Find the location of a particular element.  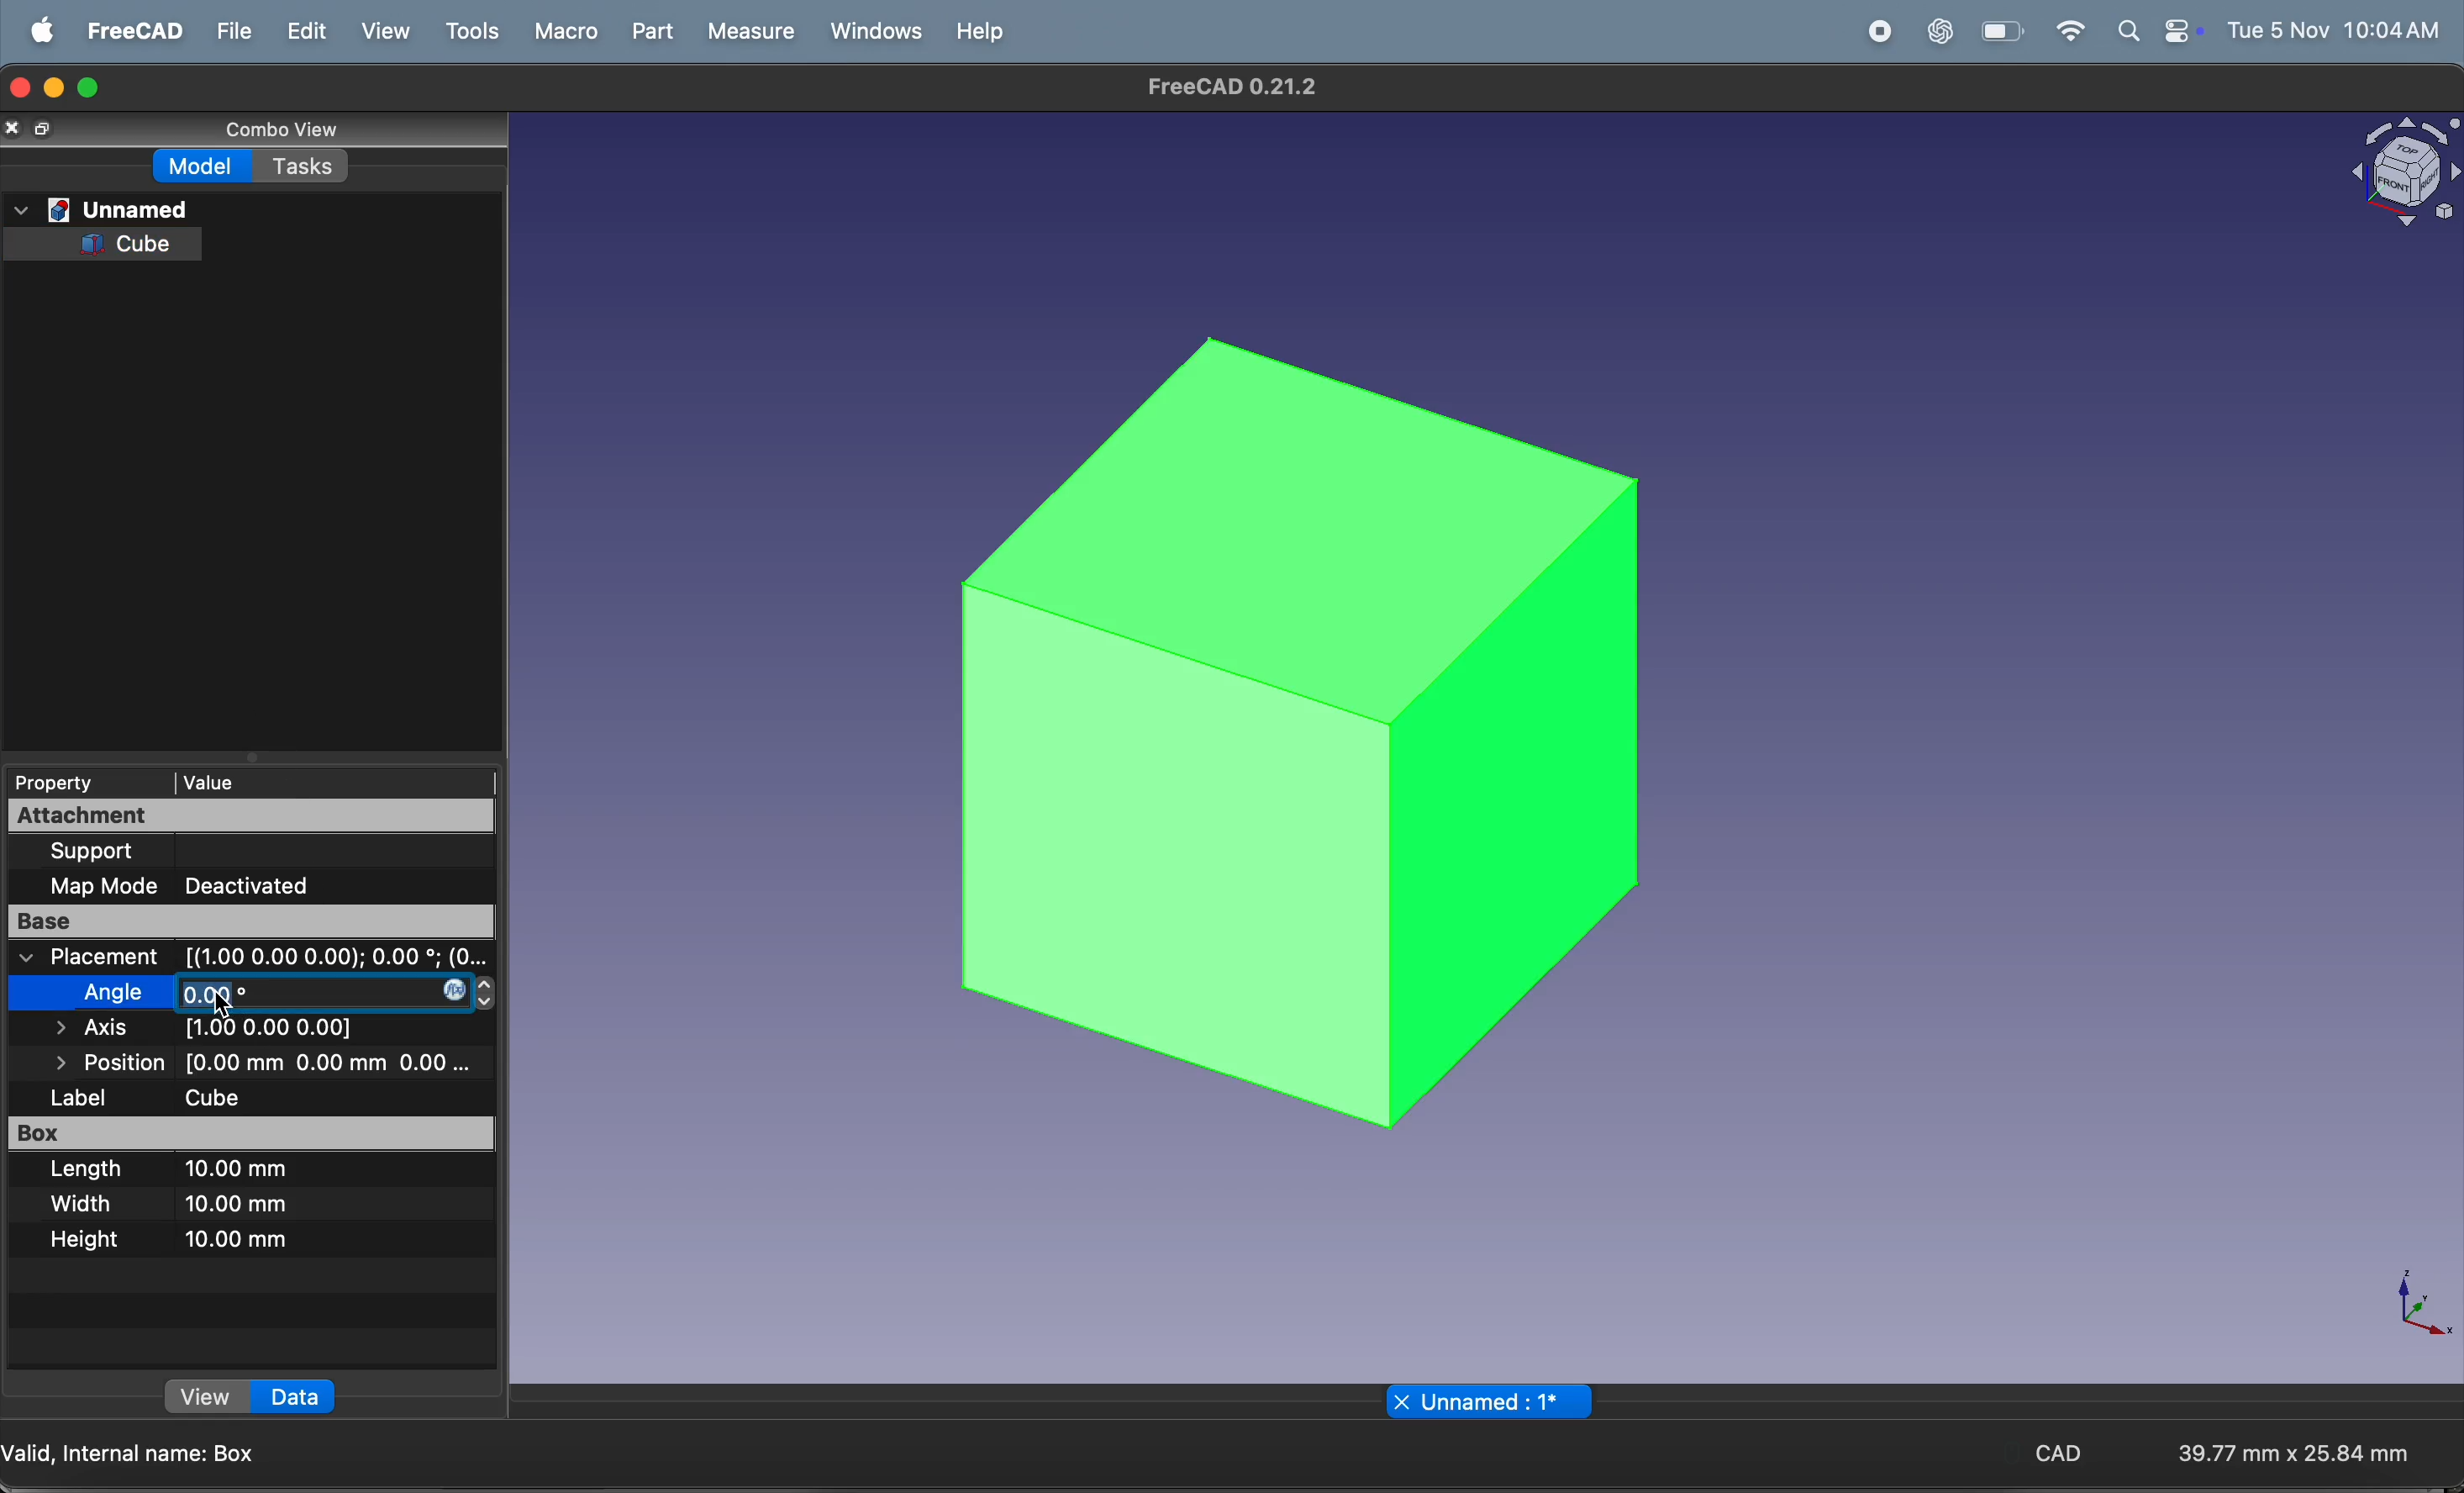

Conbe view is located at coordinates (256, 129).